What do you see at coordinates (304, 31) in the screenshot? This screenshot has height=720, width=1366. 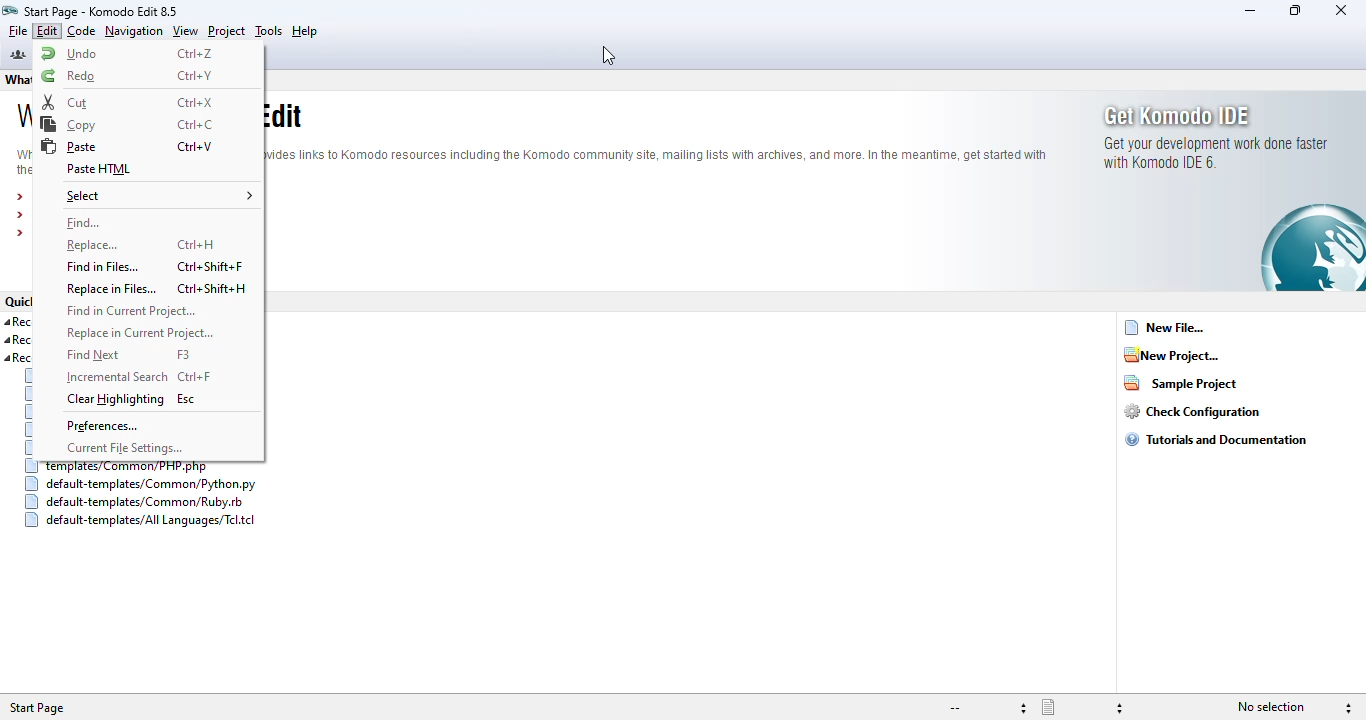 I see `help` at bounding box center [304, 31].